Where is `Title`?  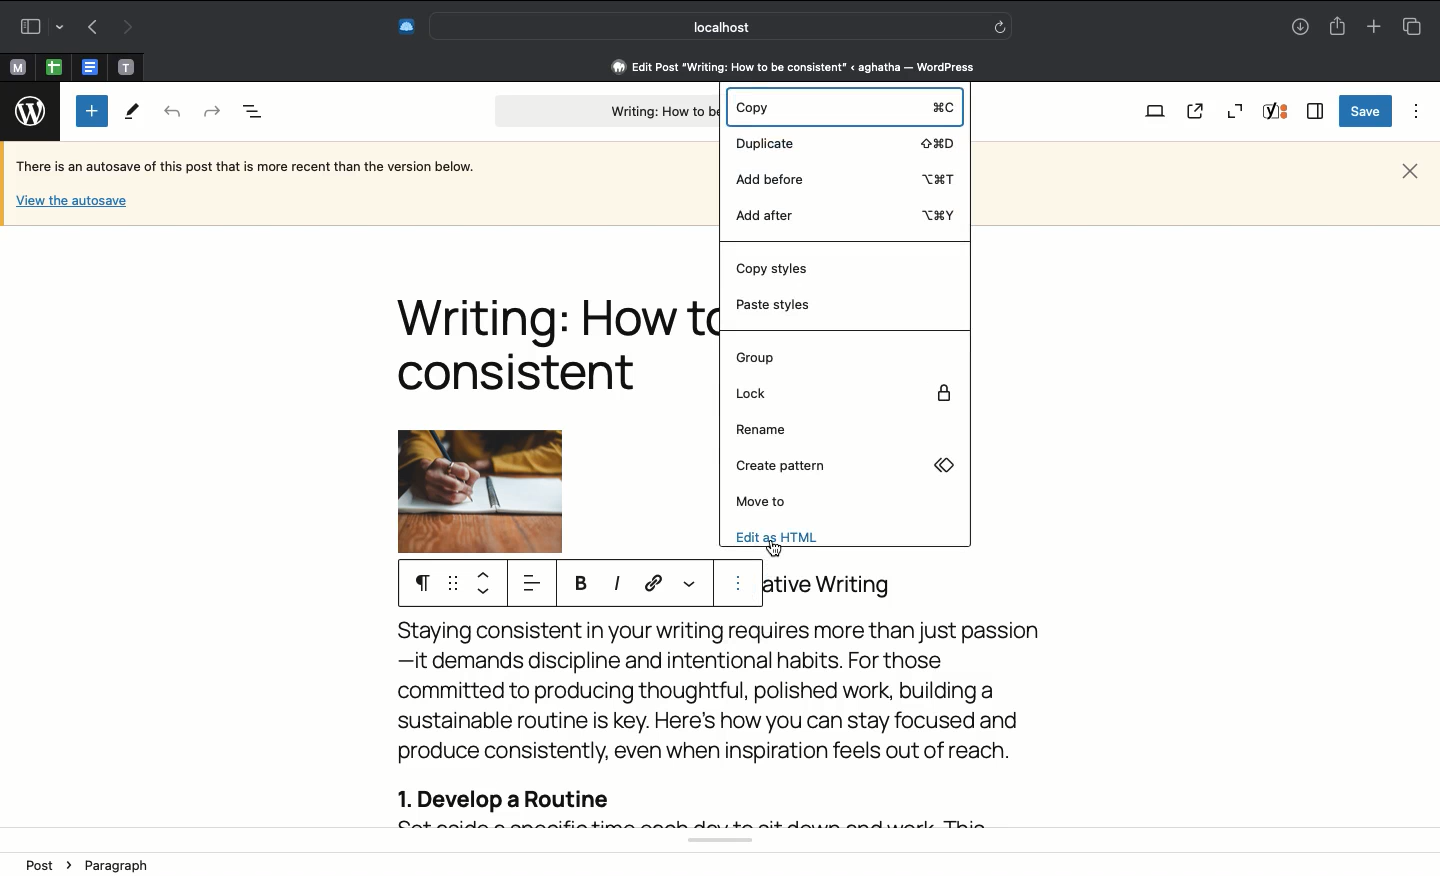 Title is located at coordinates (551, 344).